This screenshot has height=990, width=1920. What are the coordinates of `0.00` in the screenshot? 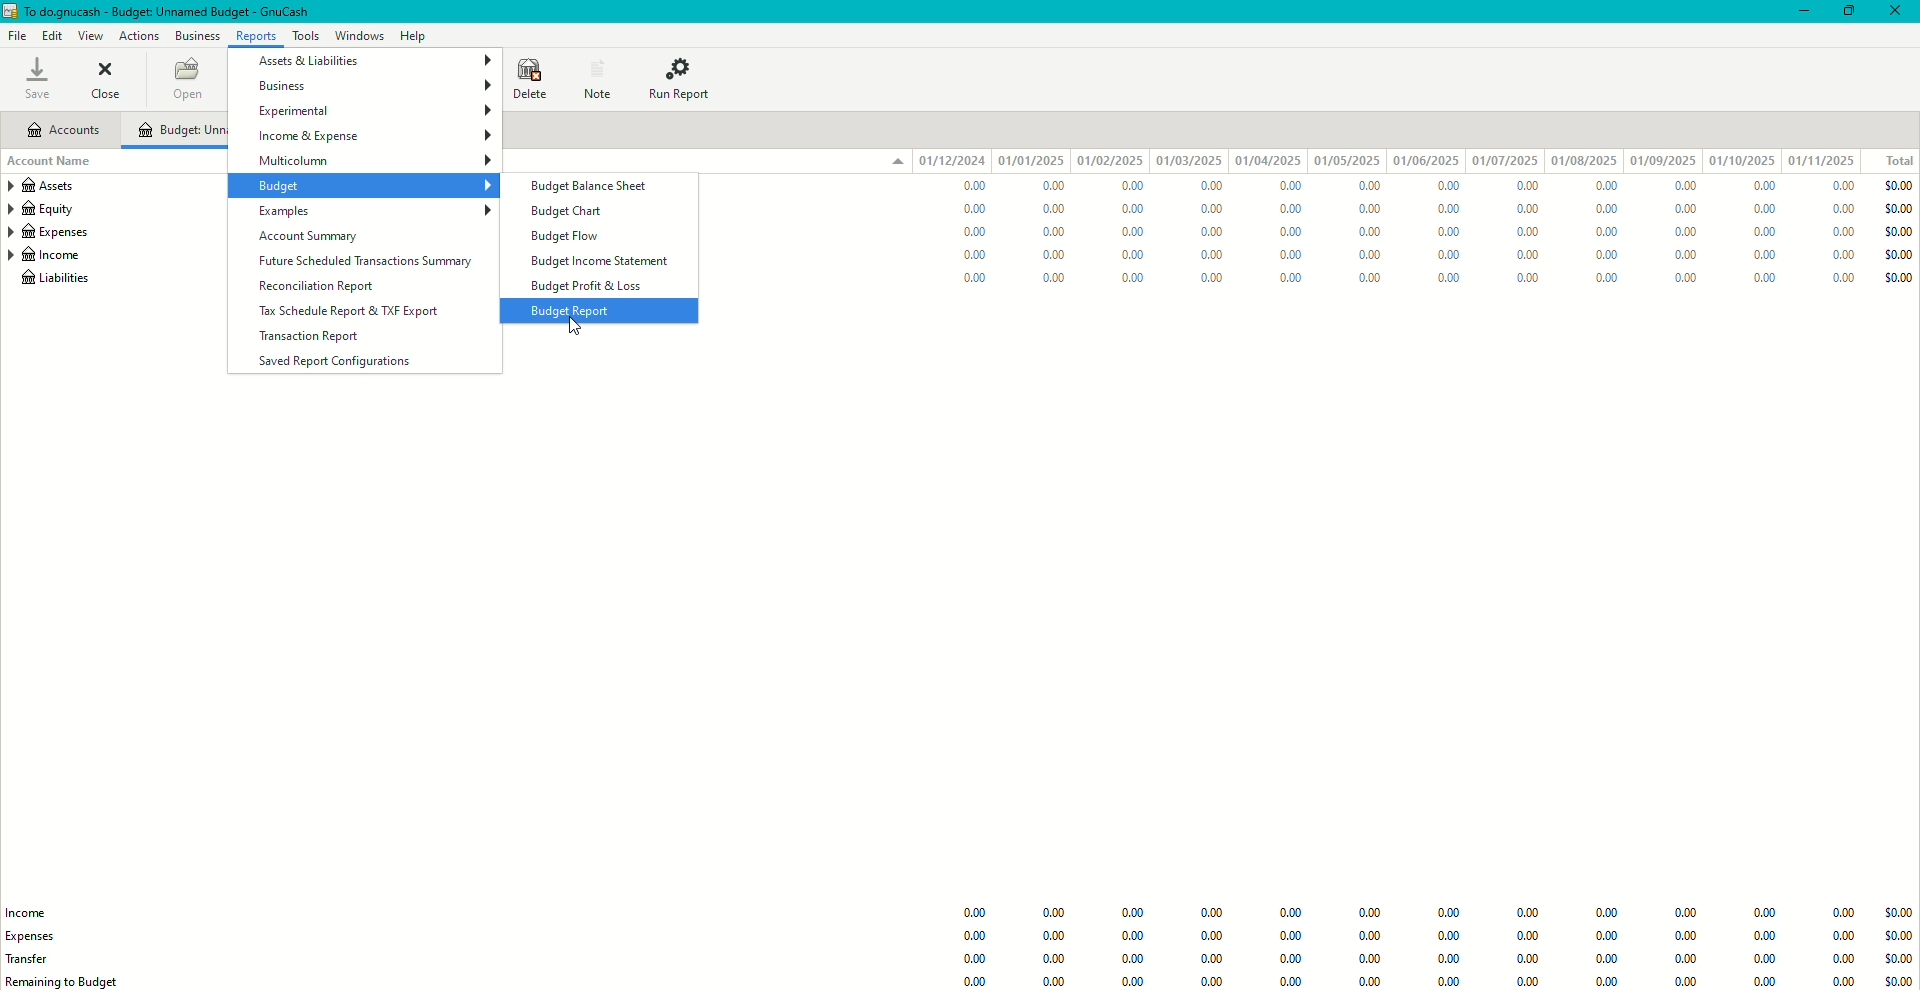 It's located at (1604, 915).